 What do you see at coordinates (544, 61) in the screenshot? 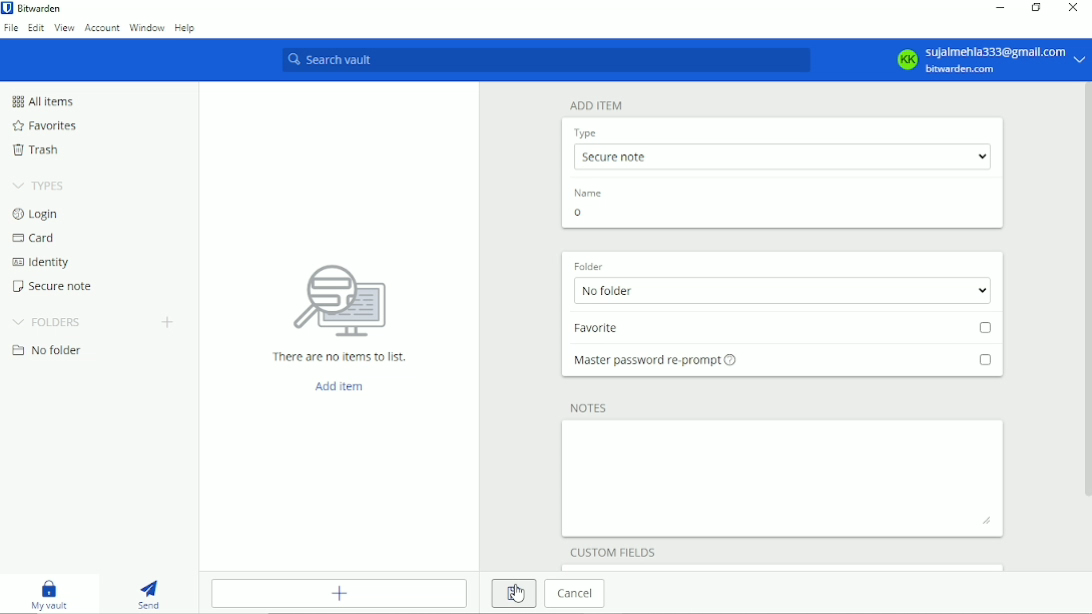
I see `Search vault` at bounding box center [544, 61].